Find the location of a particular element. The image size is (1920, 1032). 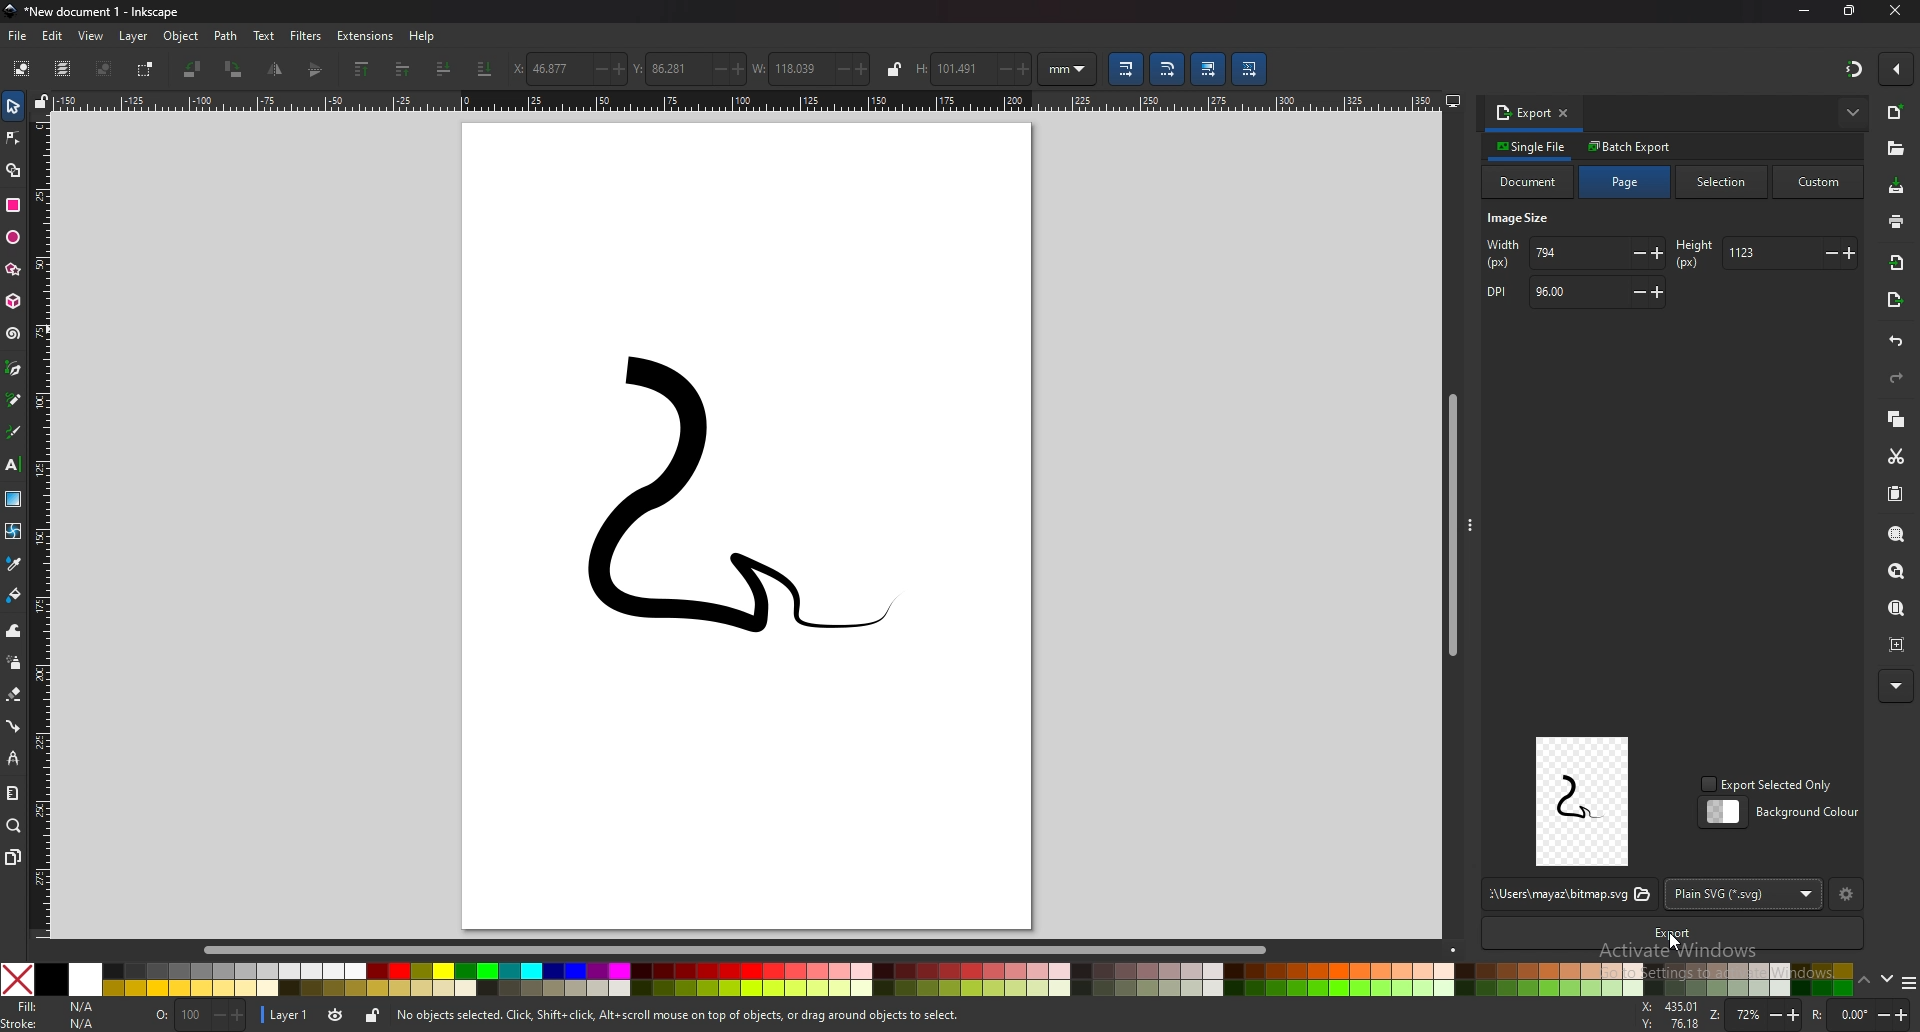

paint bucket is located at coordinates (13, 595).